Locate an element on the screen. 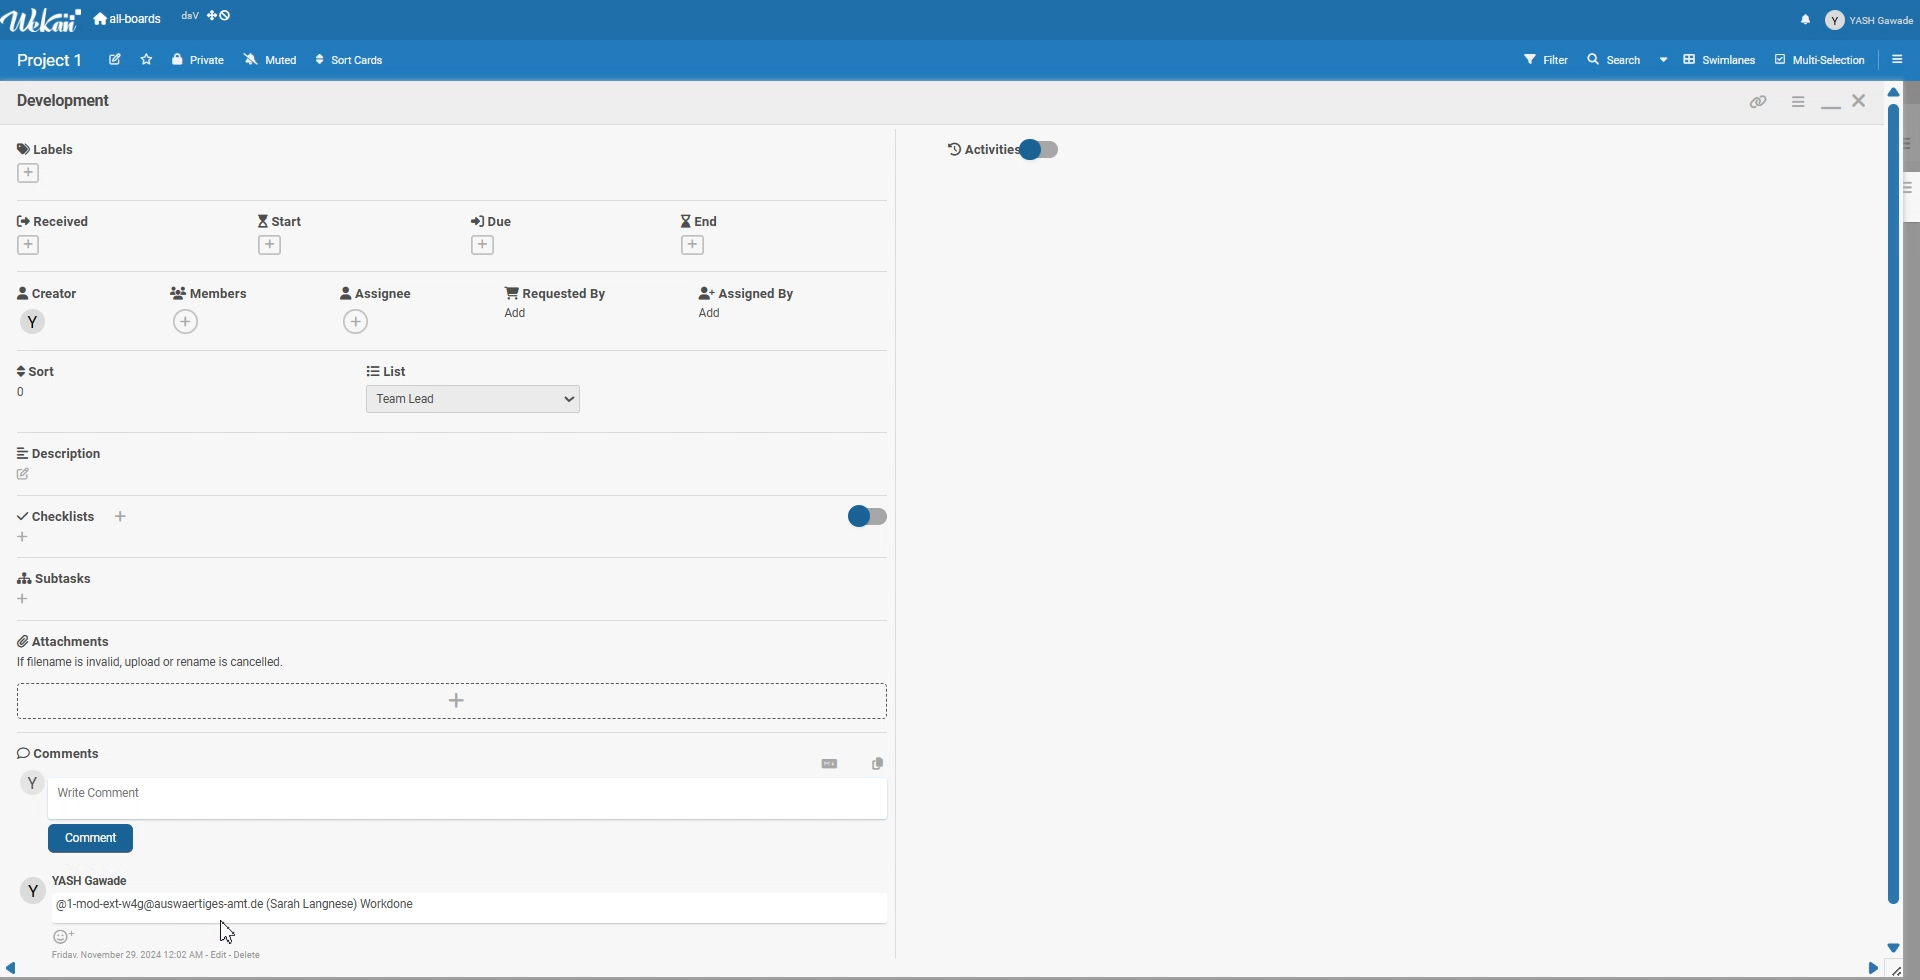 This screenshot has height=980, width=1920. Add Subtasks is located at coordinates (58, 578).